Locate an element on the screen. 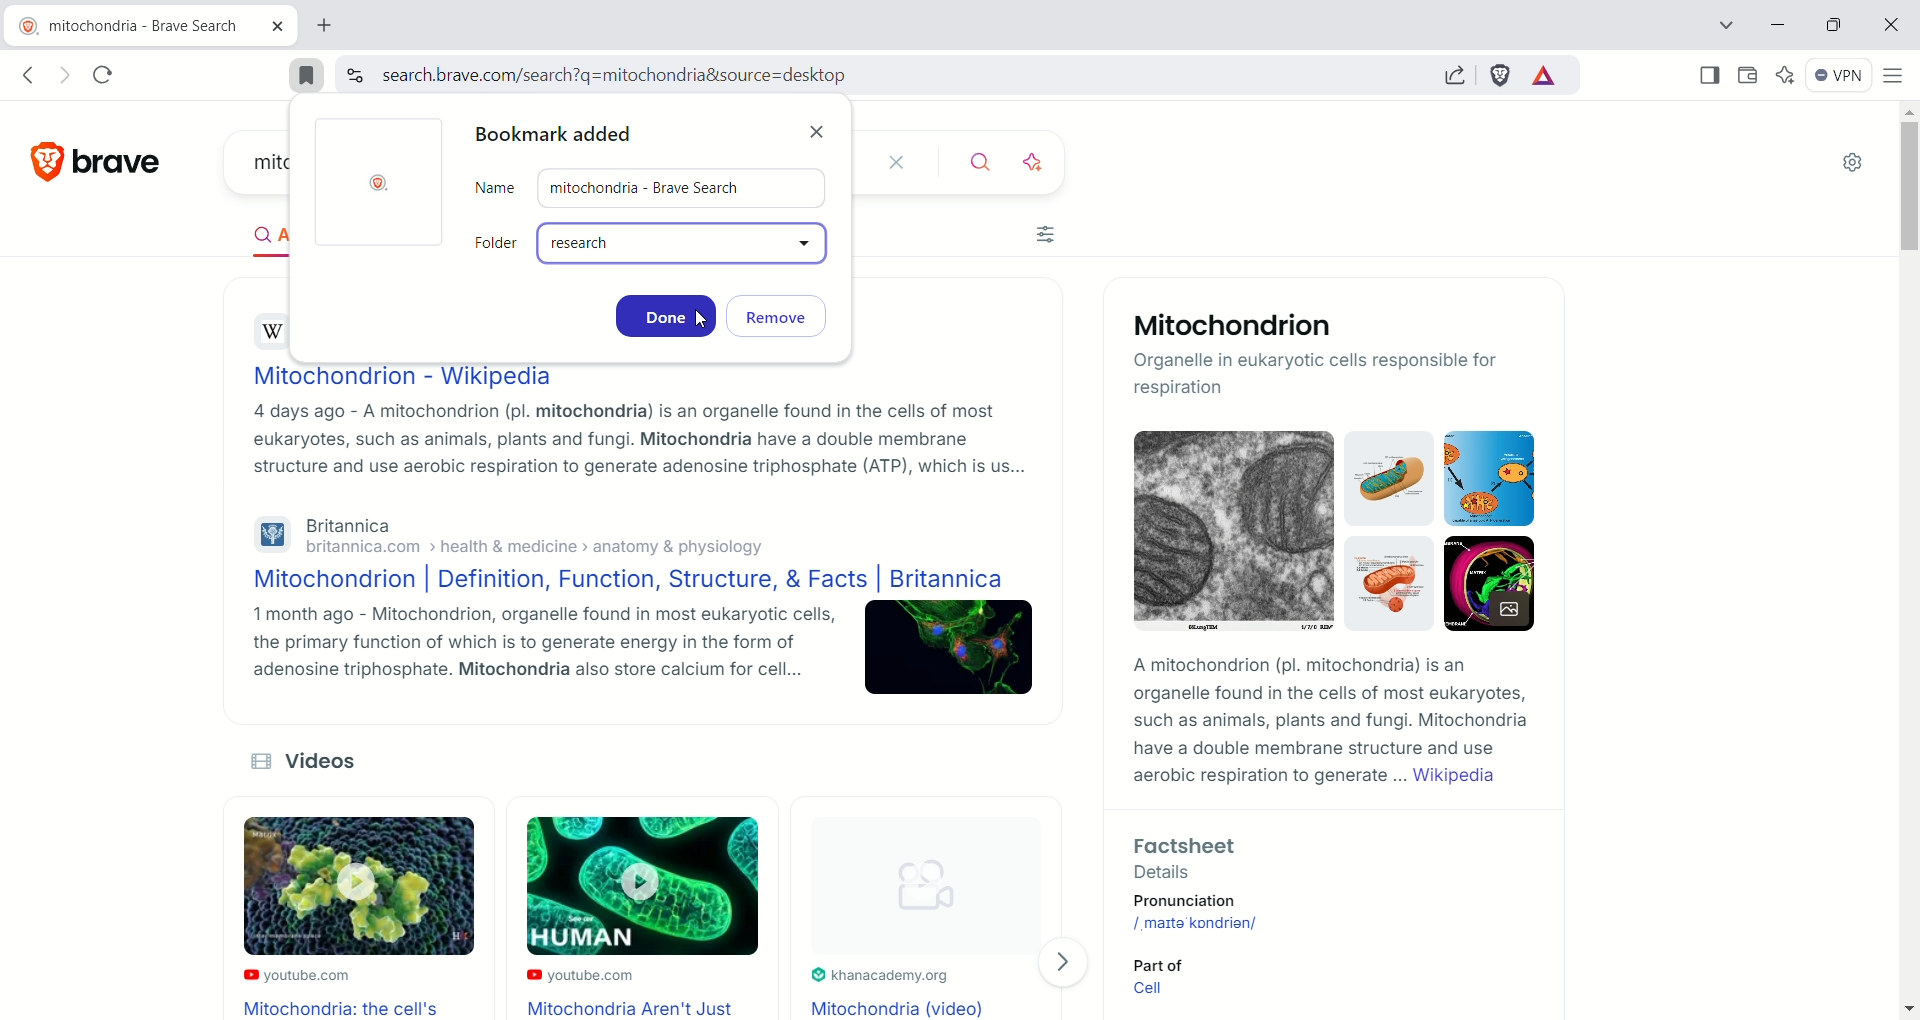 The width and height of the screenshot is (1920, 1020).  search.brave.com/search?q=mitochondria&source=desktop is located at coordinates (609, 75).